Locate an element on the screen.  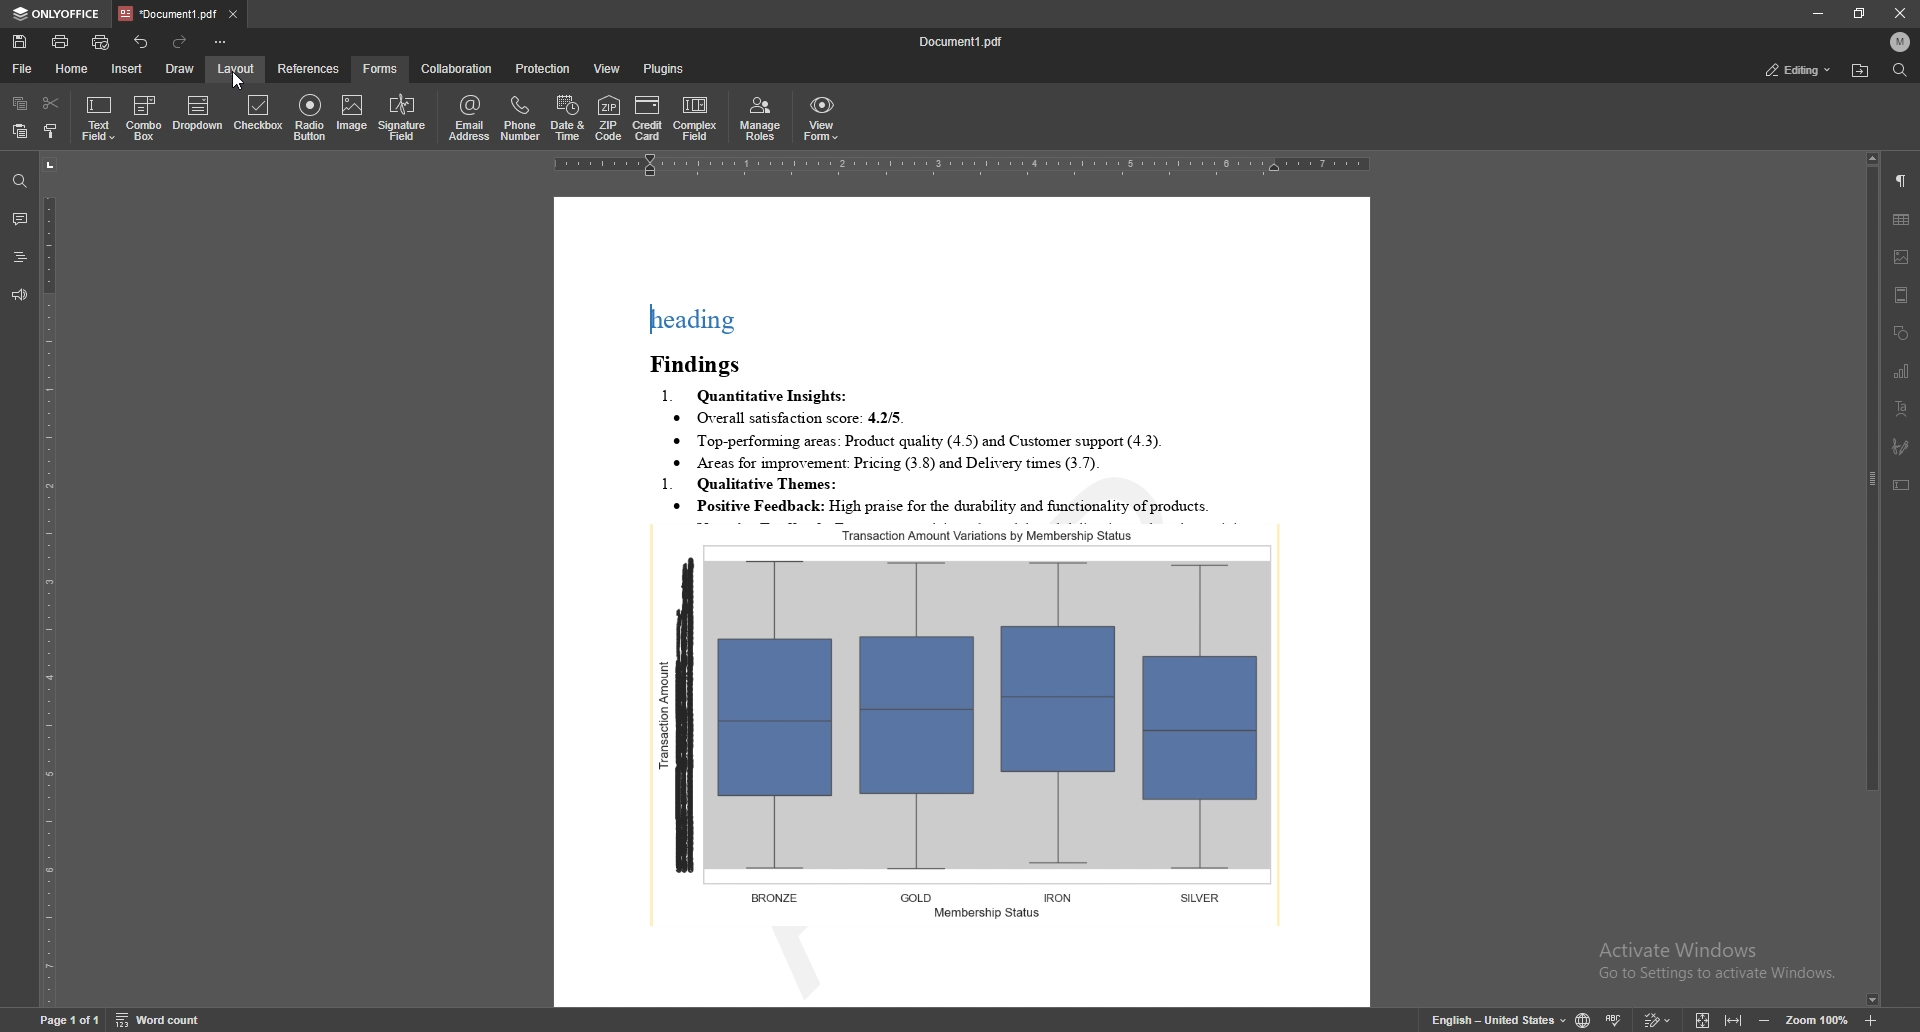
file name is located at coordinates (962, 40).